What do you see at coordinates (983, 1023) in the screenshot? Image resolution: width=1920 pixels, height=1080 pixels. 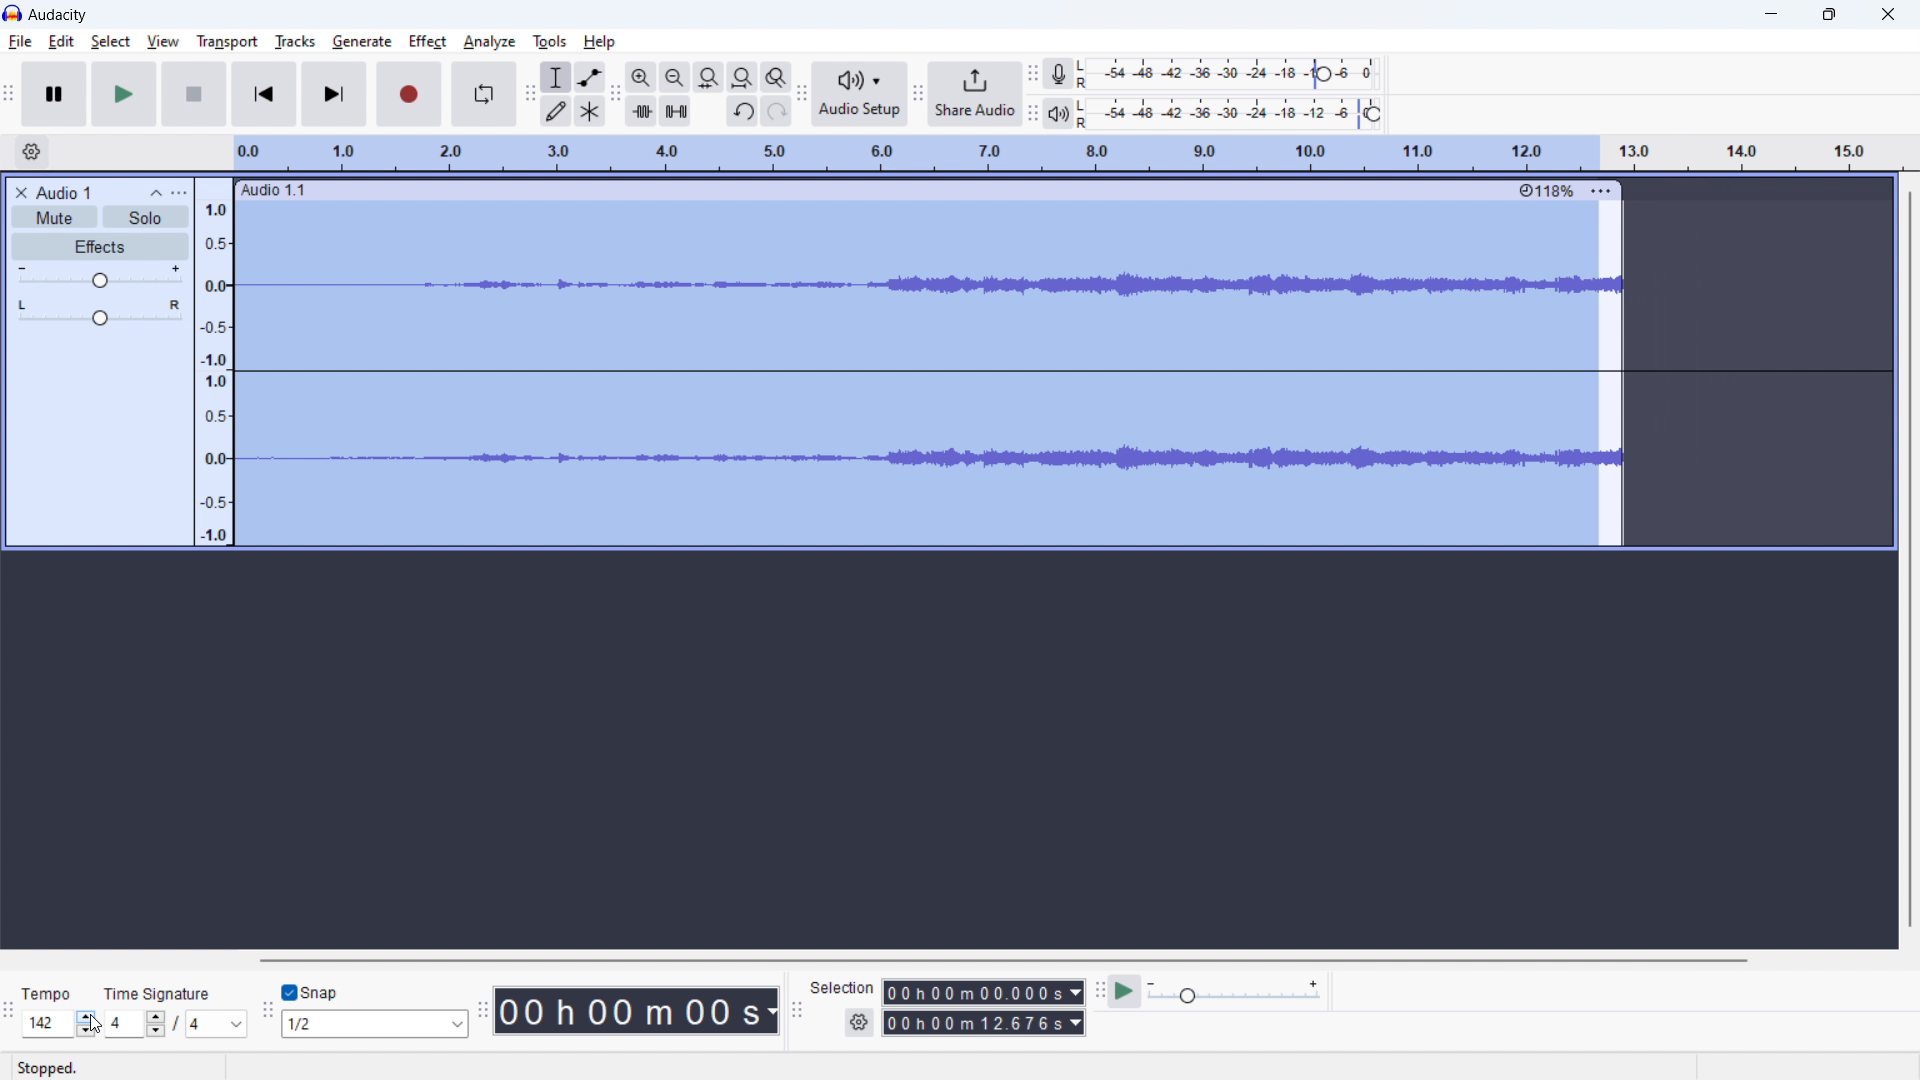 I see `end time` at bounding box center [983, 1023].